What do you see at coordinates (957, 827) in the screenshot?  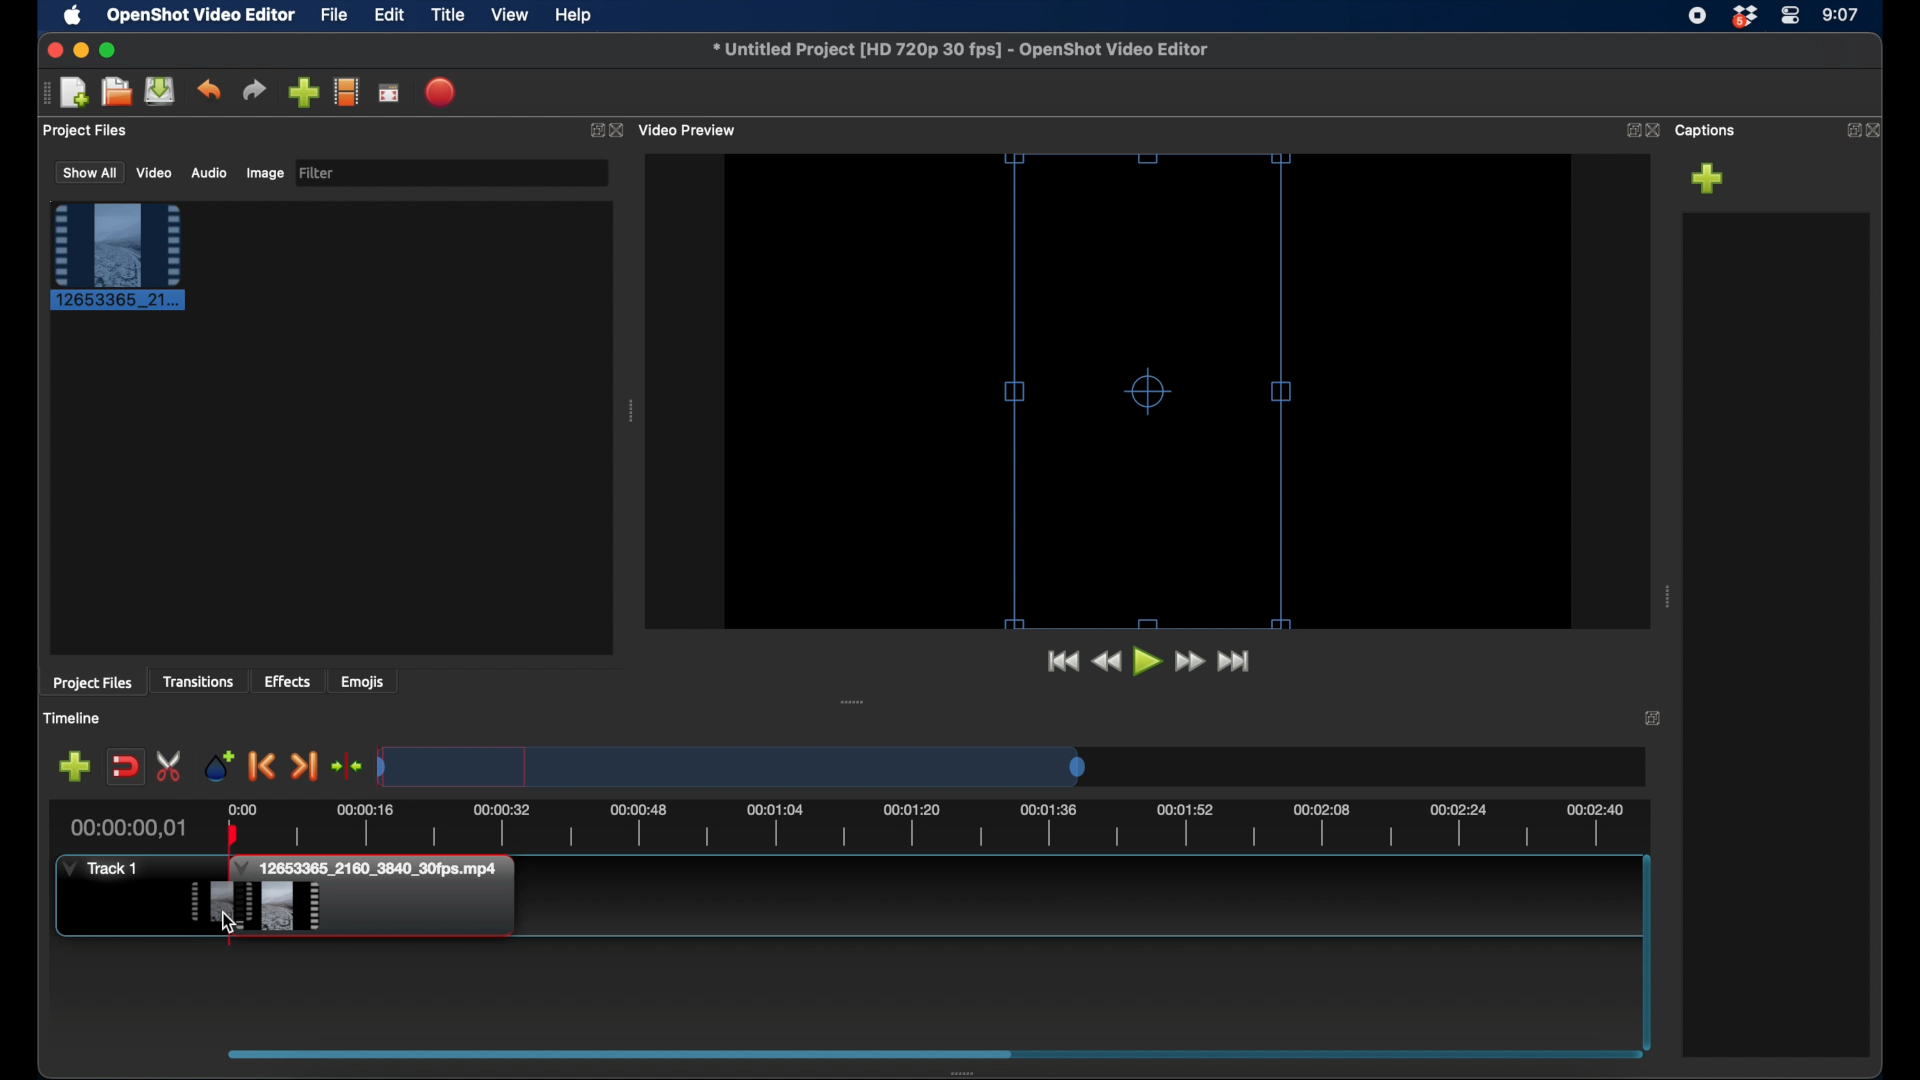 I see `timeline` at bounding box center [957, 827].